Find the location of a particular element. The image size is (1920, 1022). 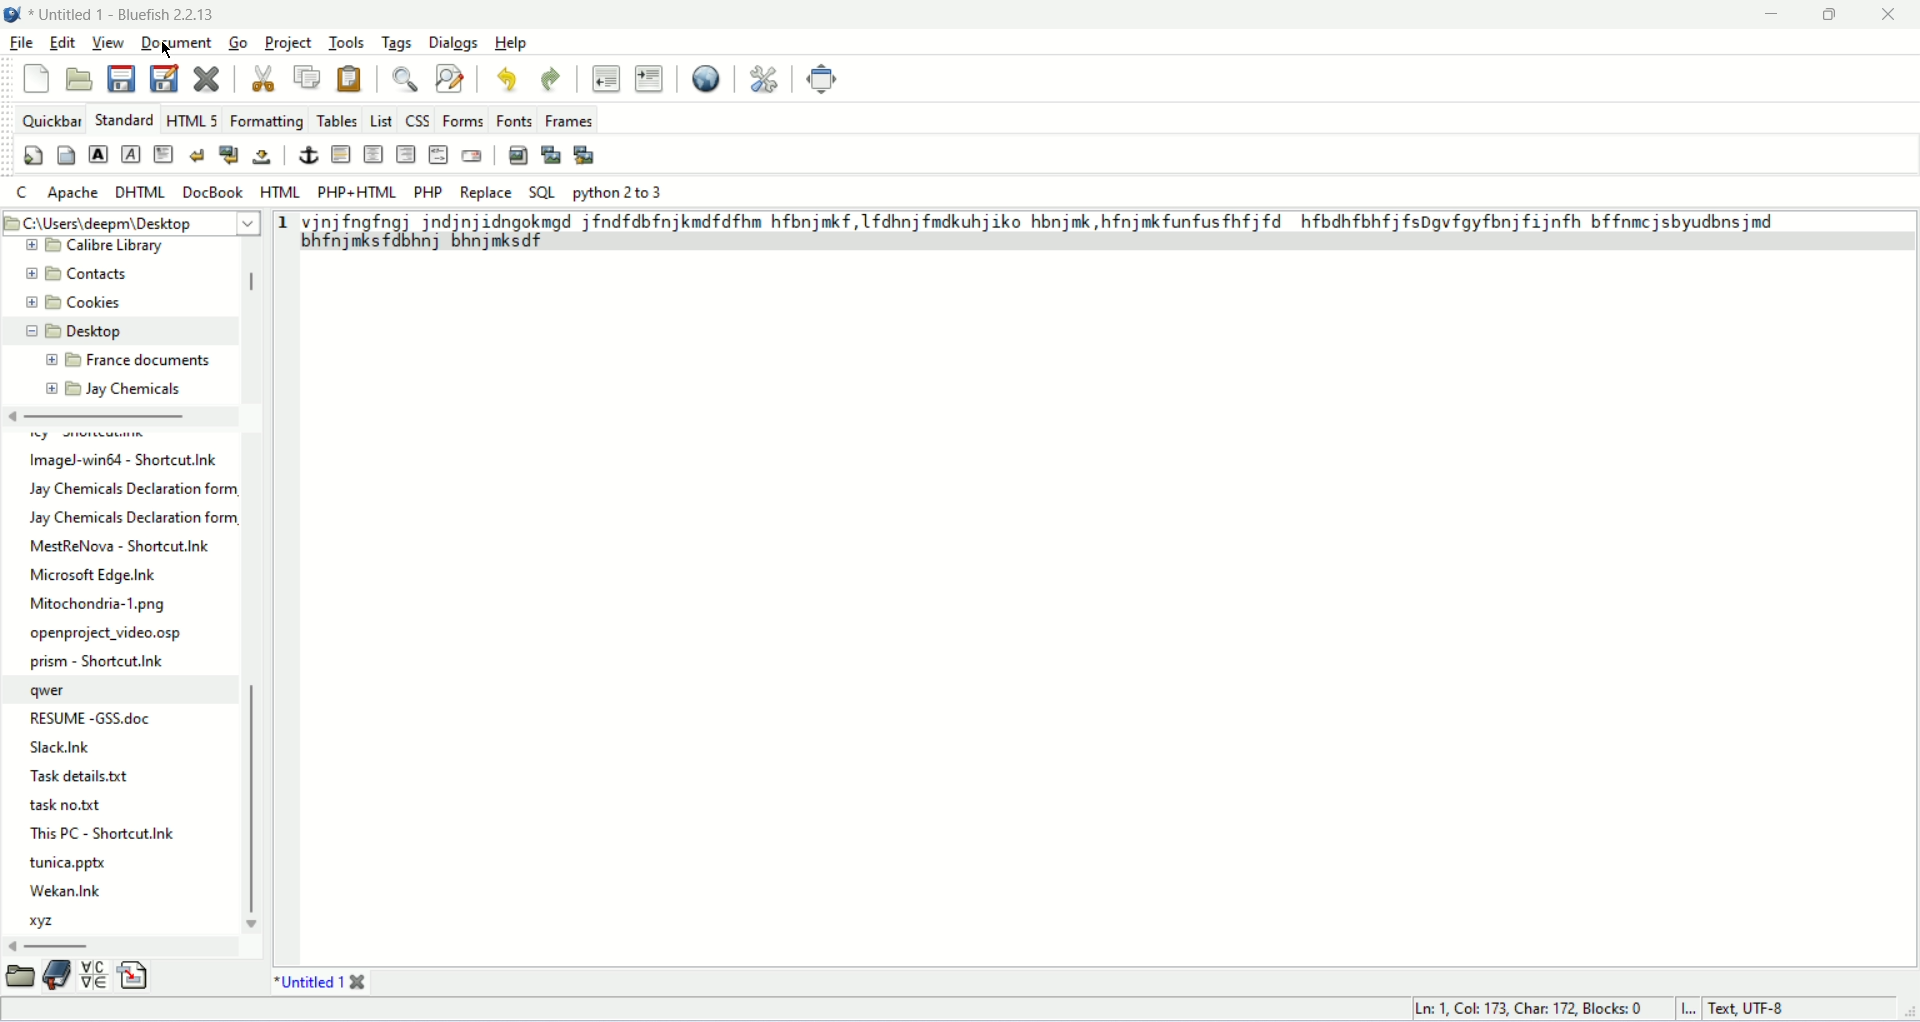

France documents. is located at coordinates (149, 361).